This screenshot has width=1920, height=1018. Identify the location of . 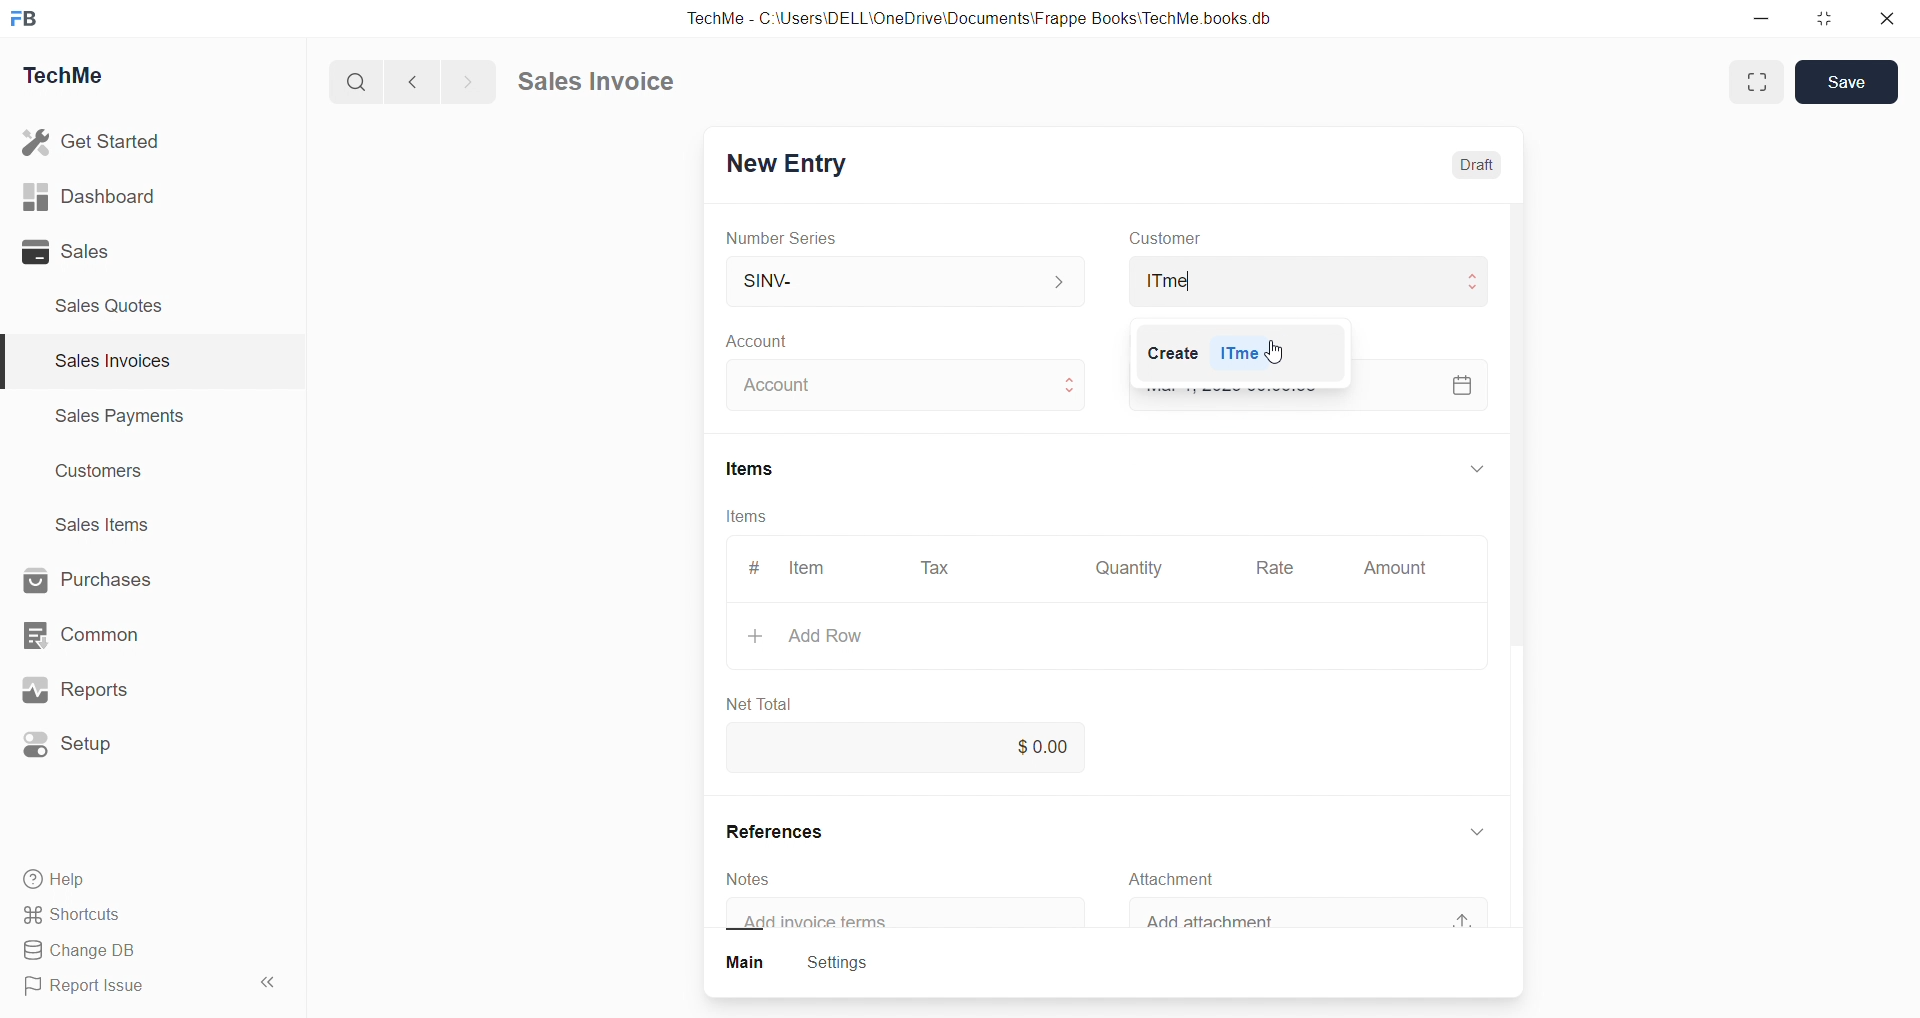
(746, 964).